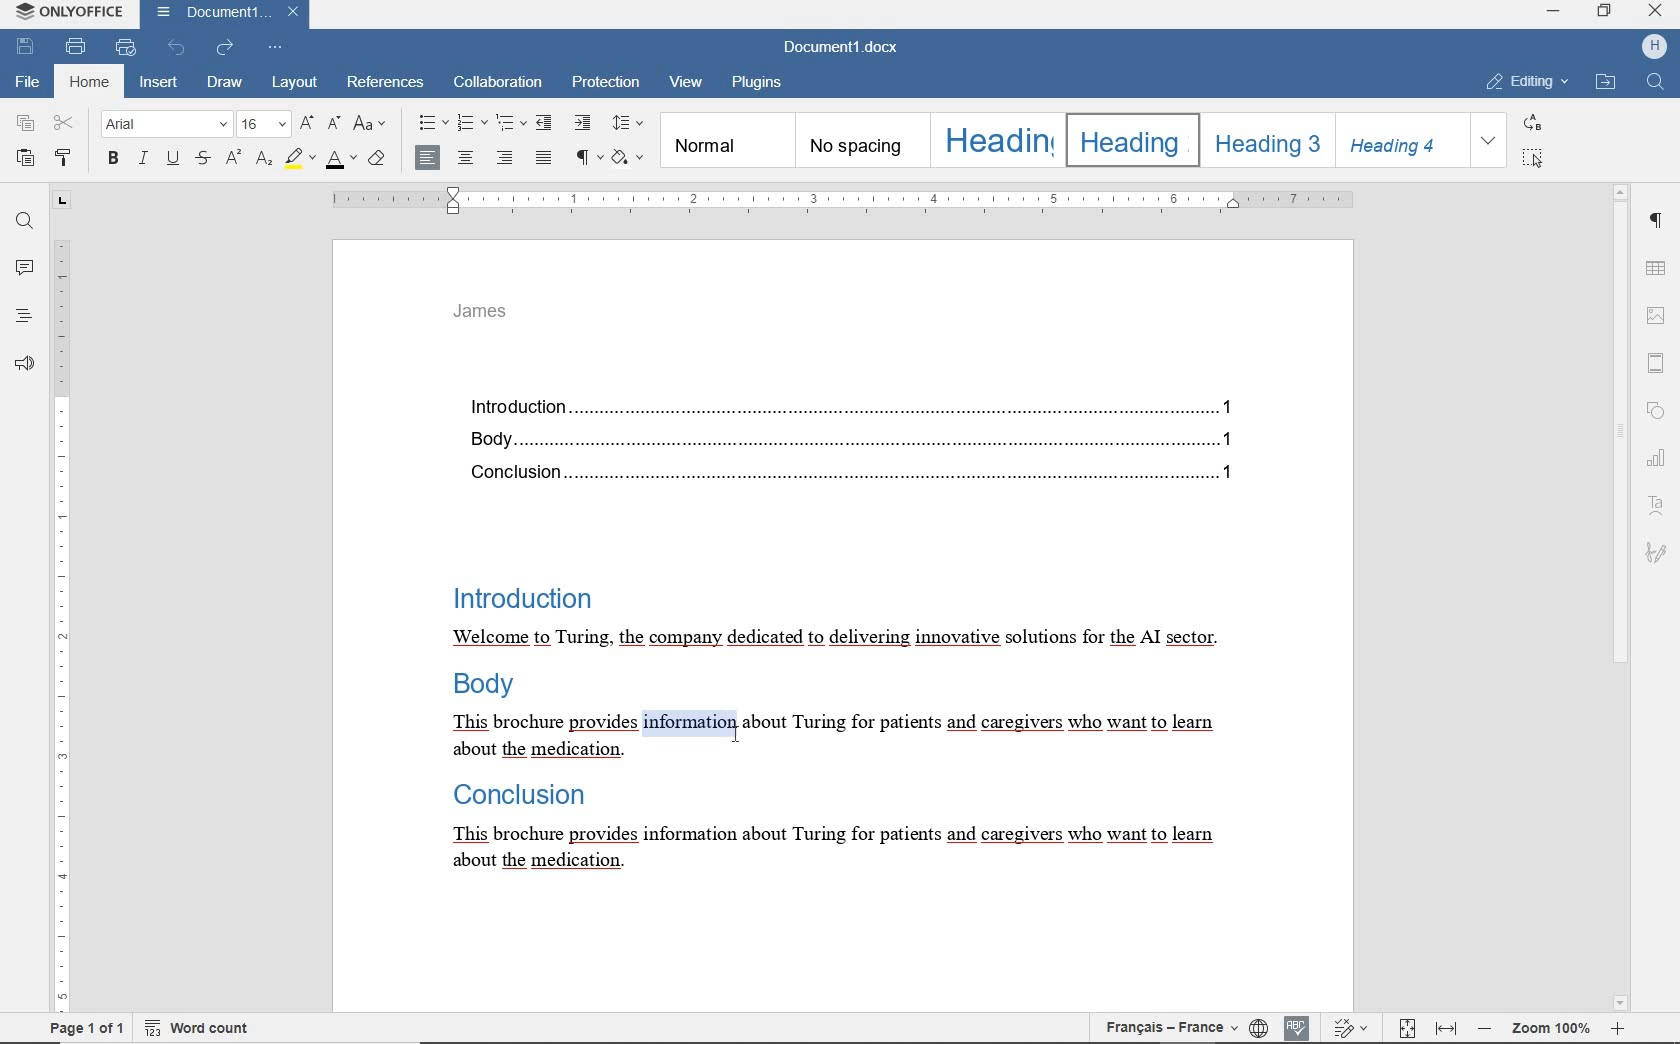 The image size is (1680, 1044). Describe the element at coordinates (176, 47) in the screenshot. I see `UNDO` at that location.